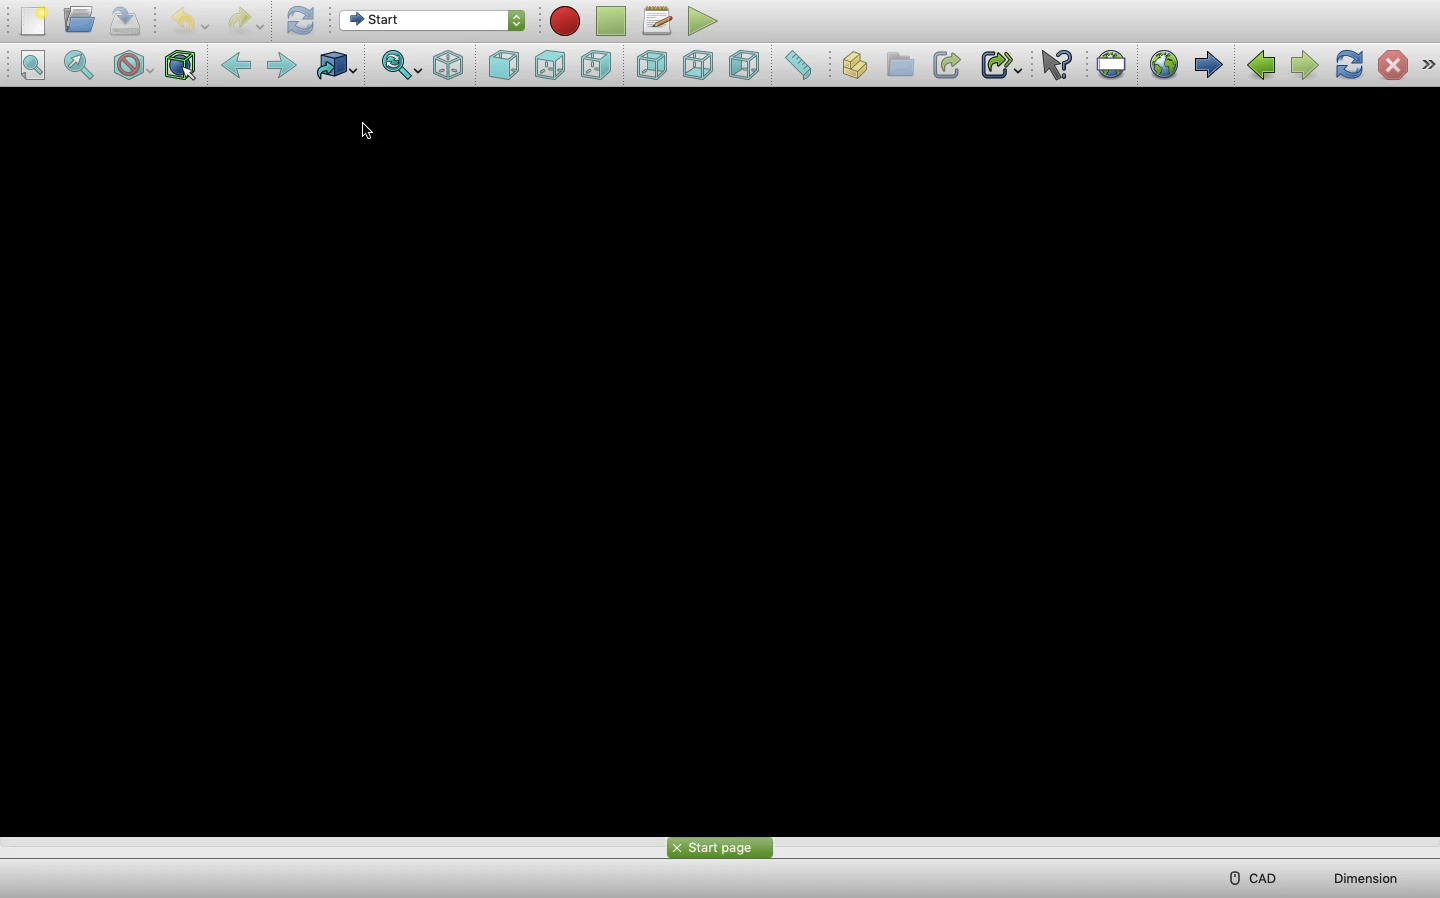 The width and height of the screenshot is (1440, 898). Describe the element at coordinates (79, 20) in the screenshot. I see `Open` at that location.